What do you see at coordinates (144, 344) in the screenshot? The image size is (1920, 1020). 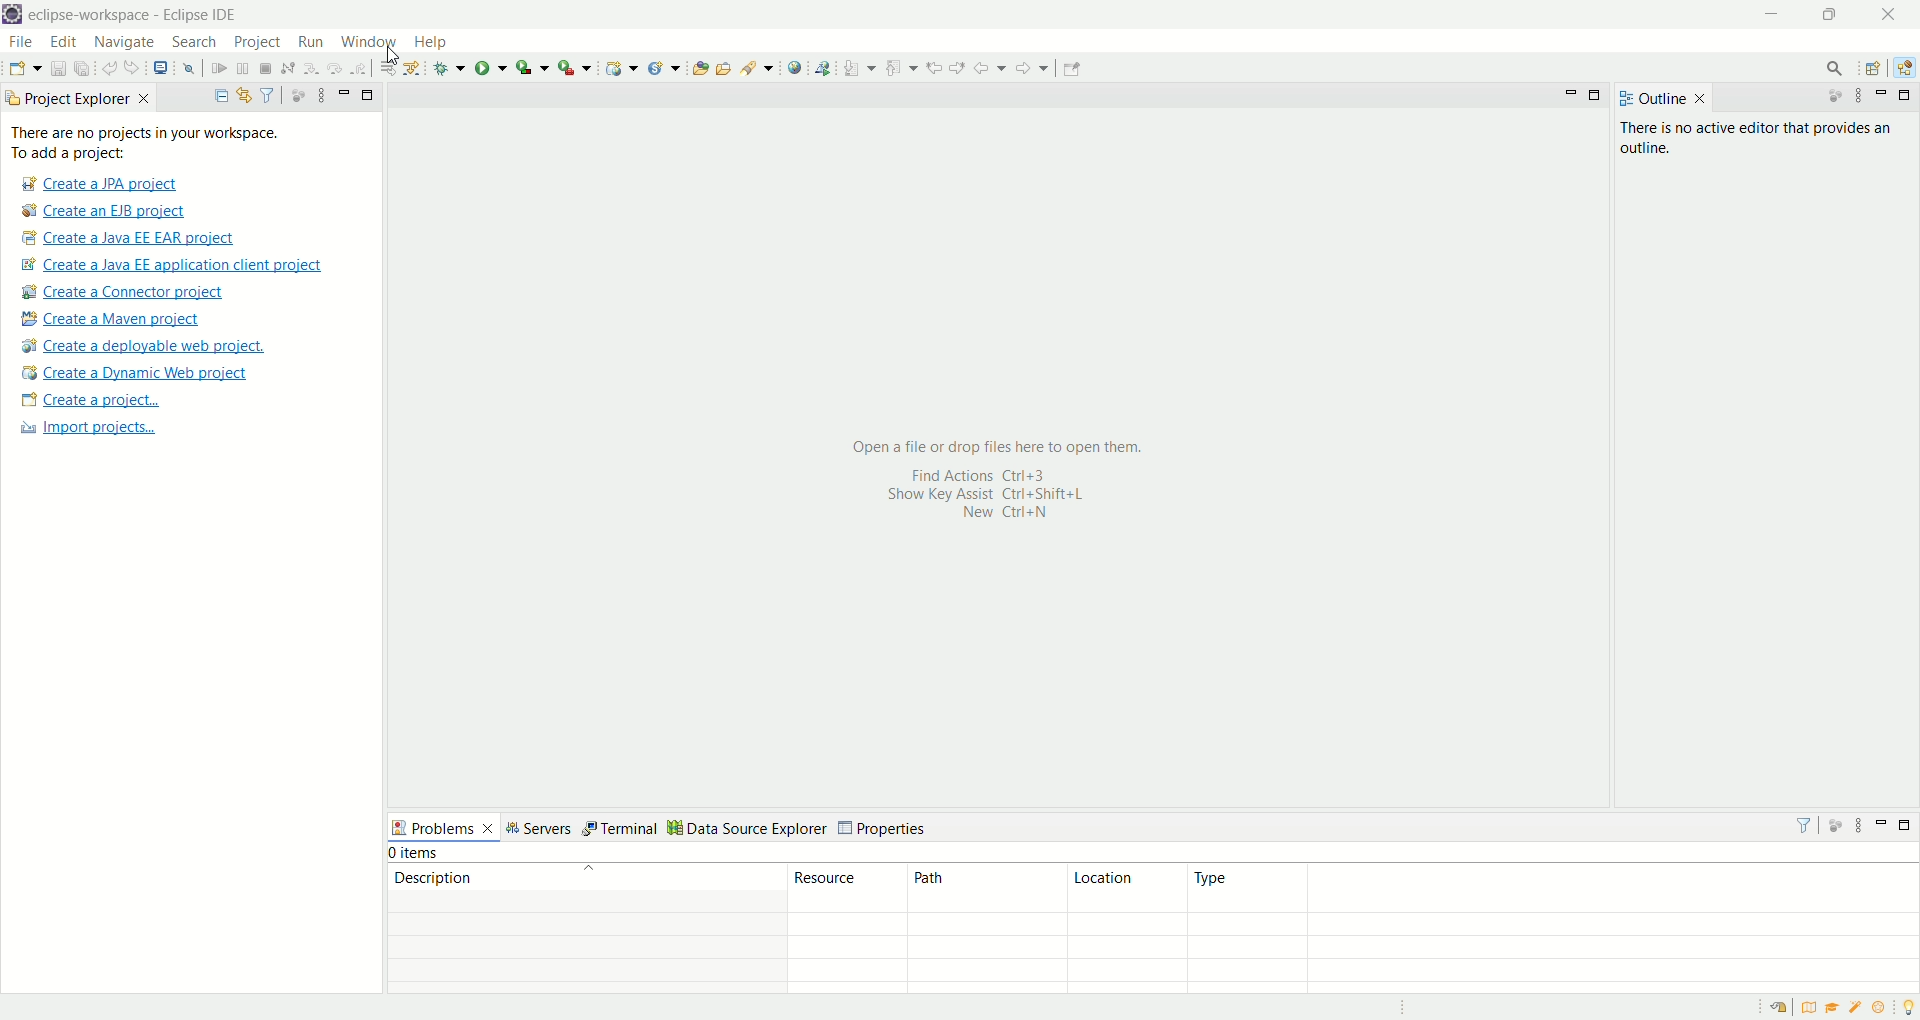 I see `create a deployable web project` at bounding box center [144, 344].